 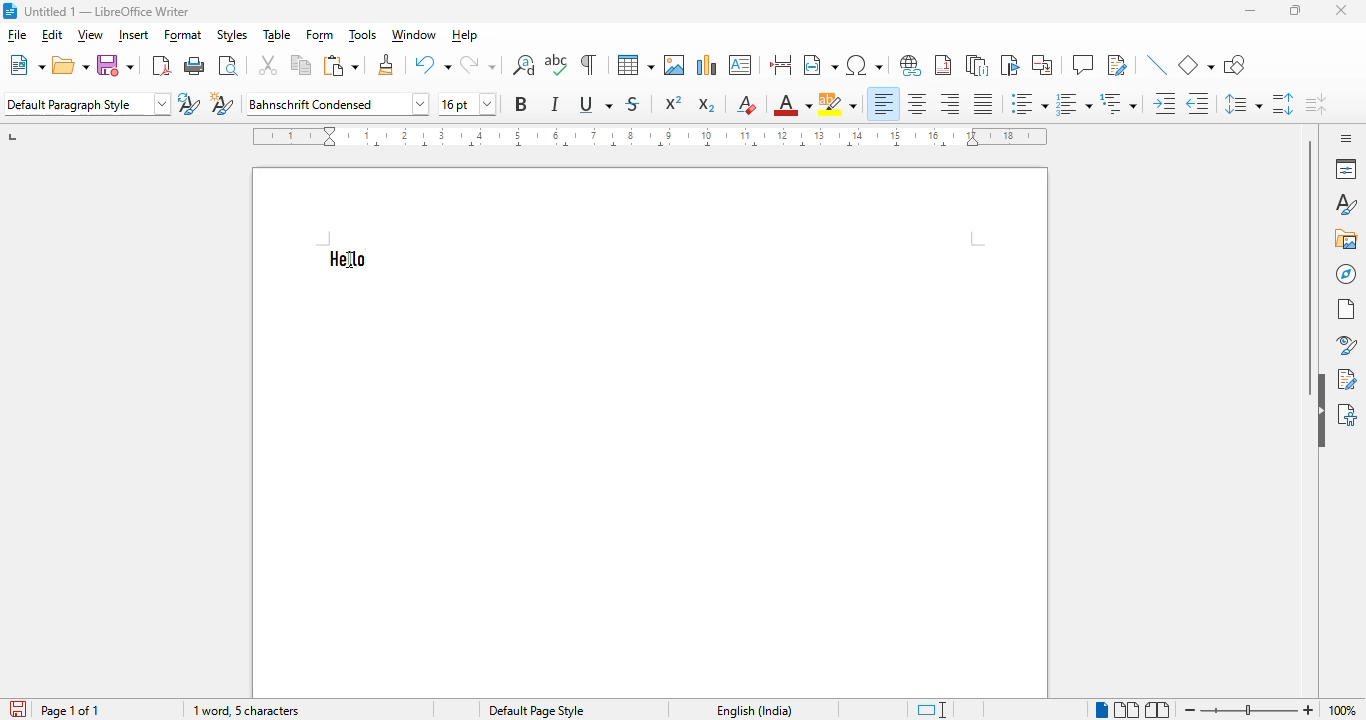 What do you see at coordinates (88, 104) in the screenshot?
I see `set paragraph style` at bounding box center [88, 104].